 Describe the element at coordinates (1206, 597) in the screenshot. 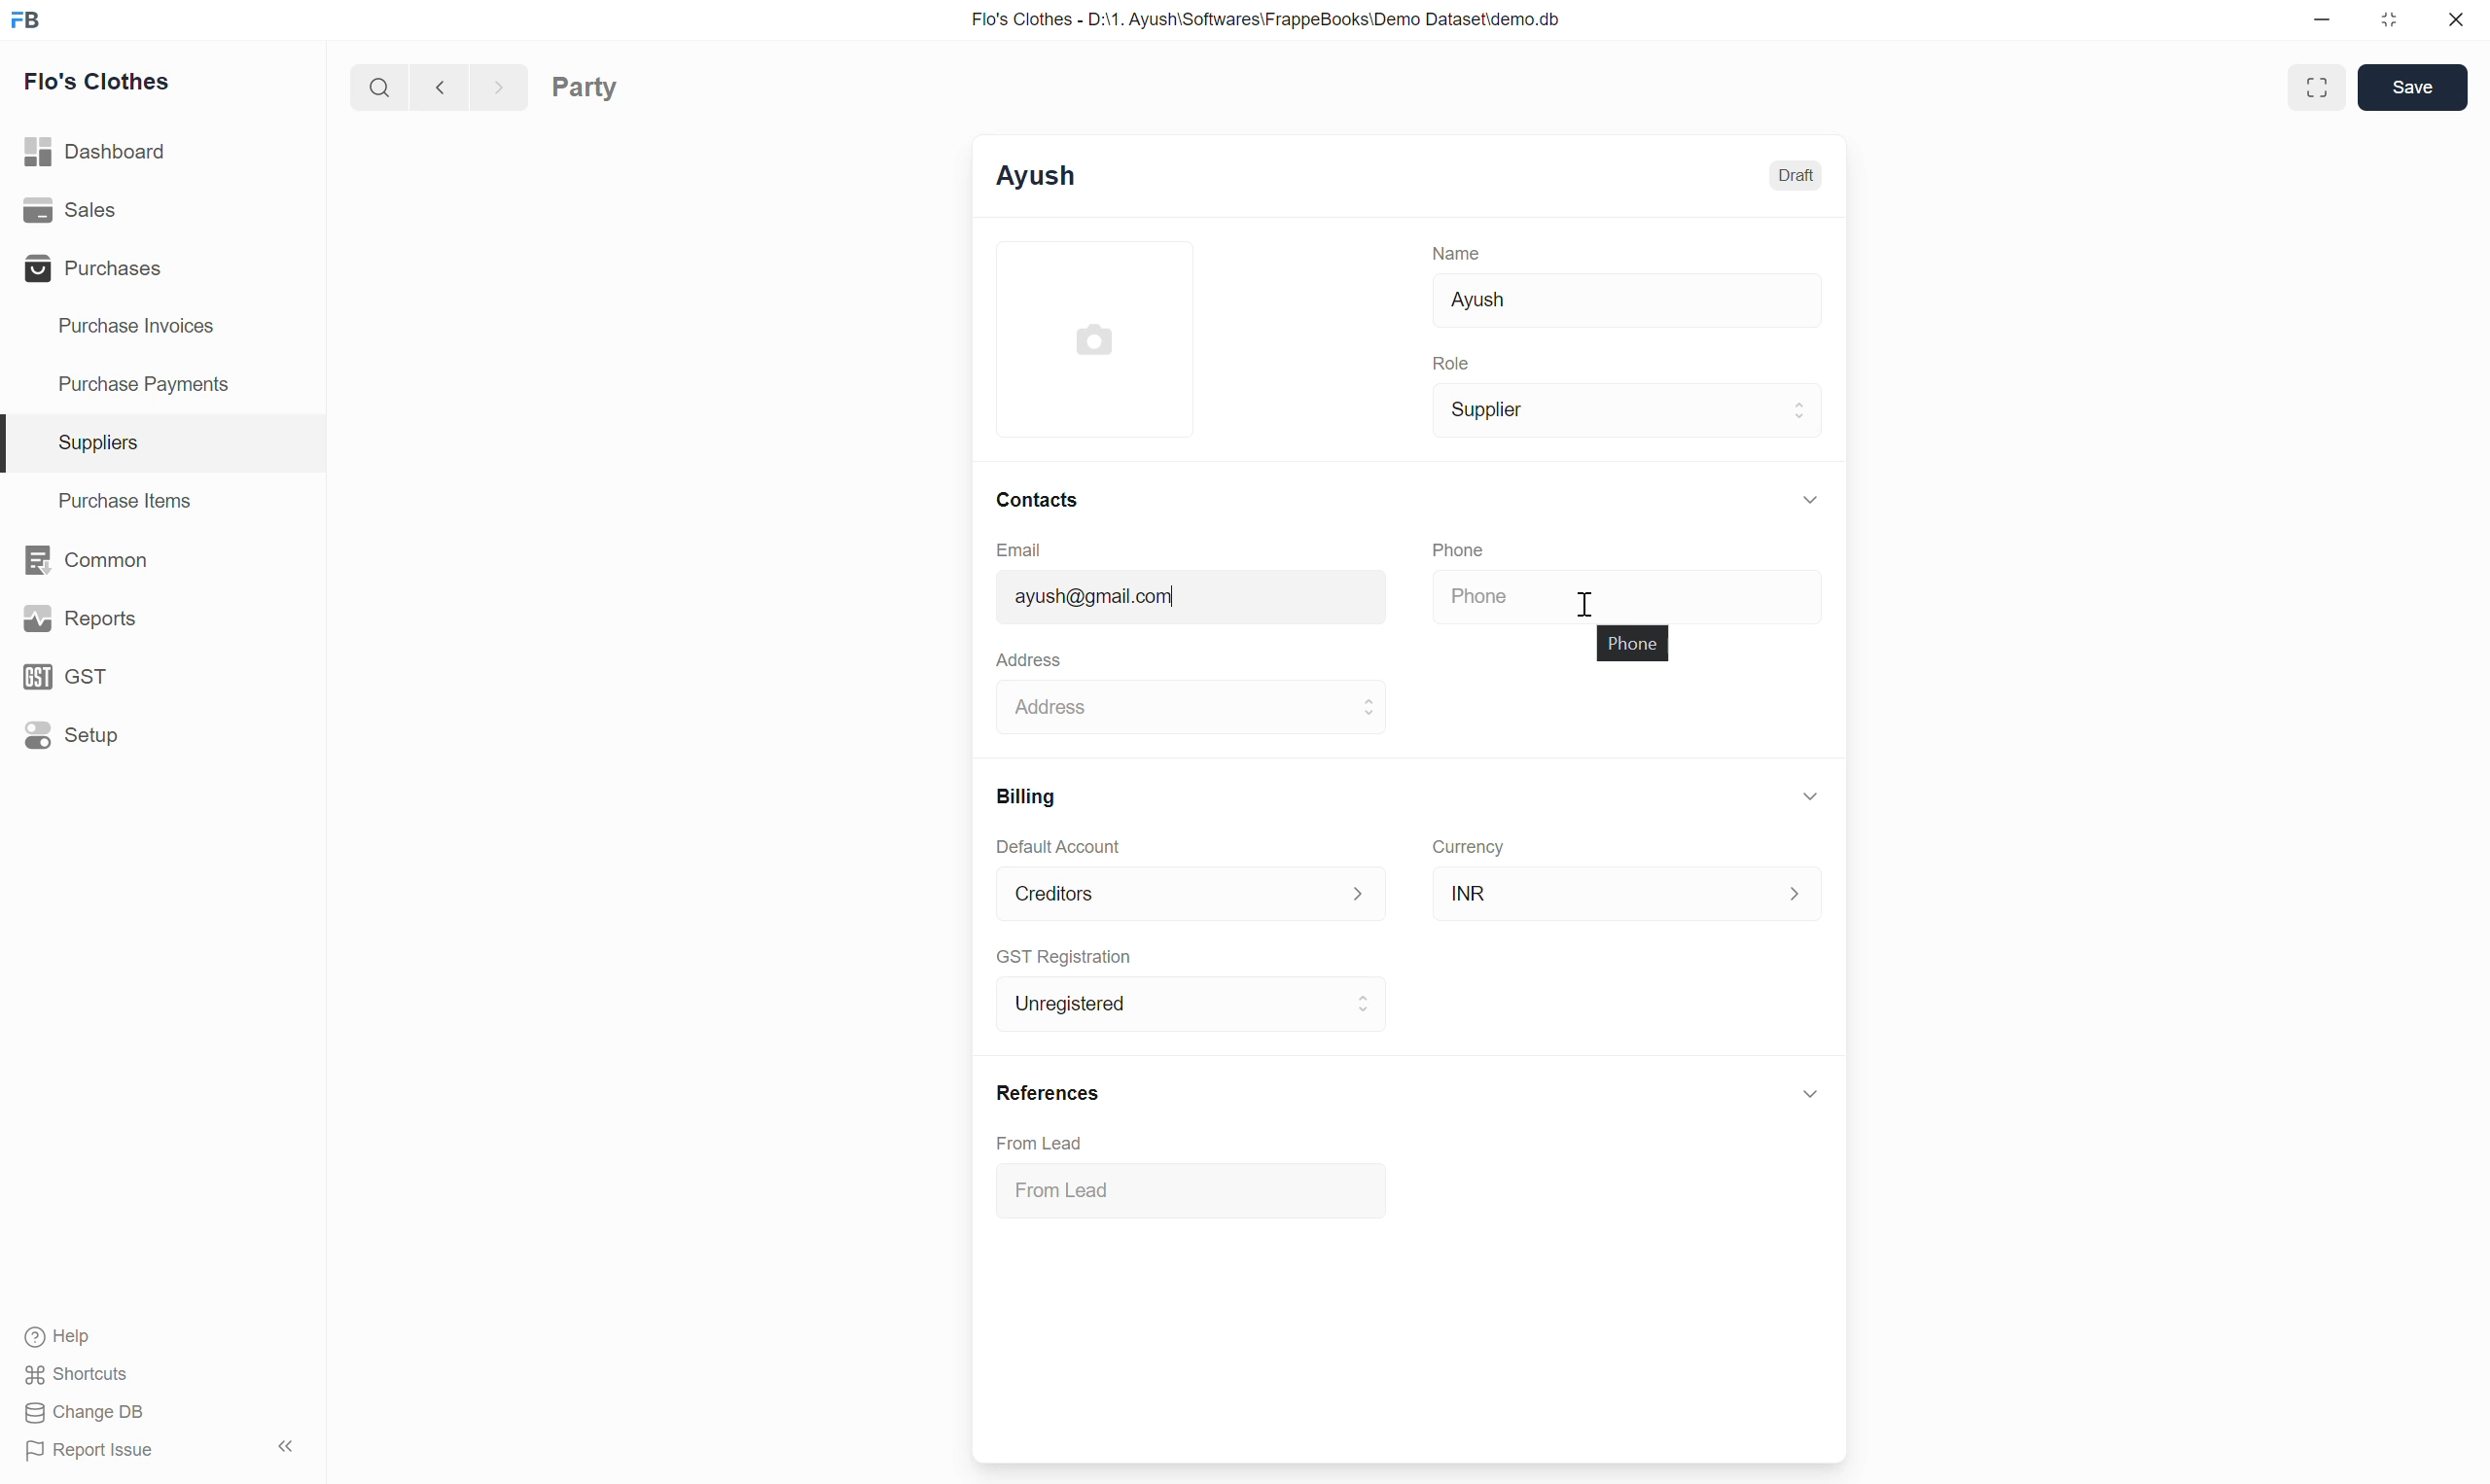

I see `john@doe.com` at that location.